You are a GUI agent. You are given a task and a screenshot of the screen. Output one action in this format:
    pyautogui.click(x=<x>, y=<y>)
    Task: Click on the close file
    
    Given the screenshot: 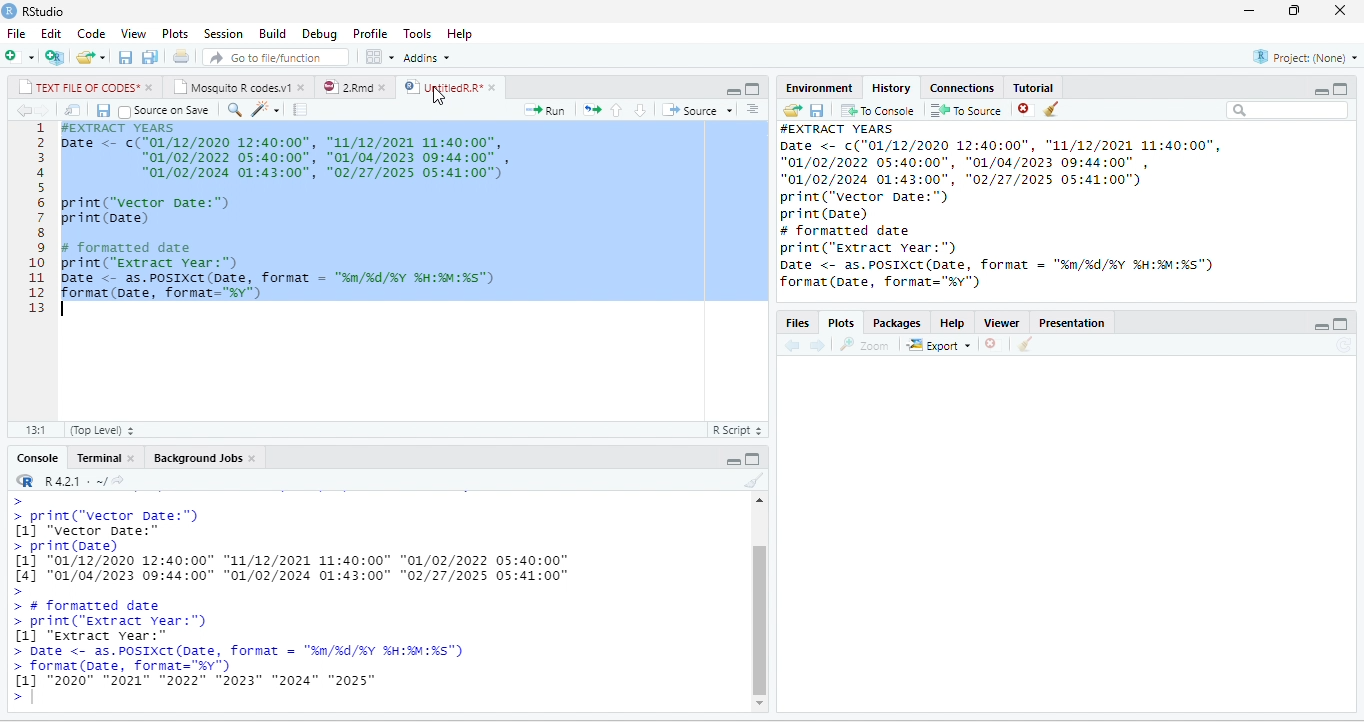 What is the action you would take?
    pyautogui.click(x=996, y=344)
    